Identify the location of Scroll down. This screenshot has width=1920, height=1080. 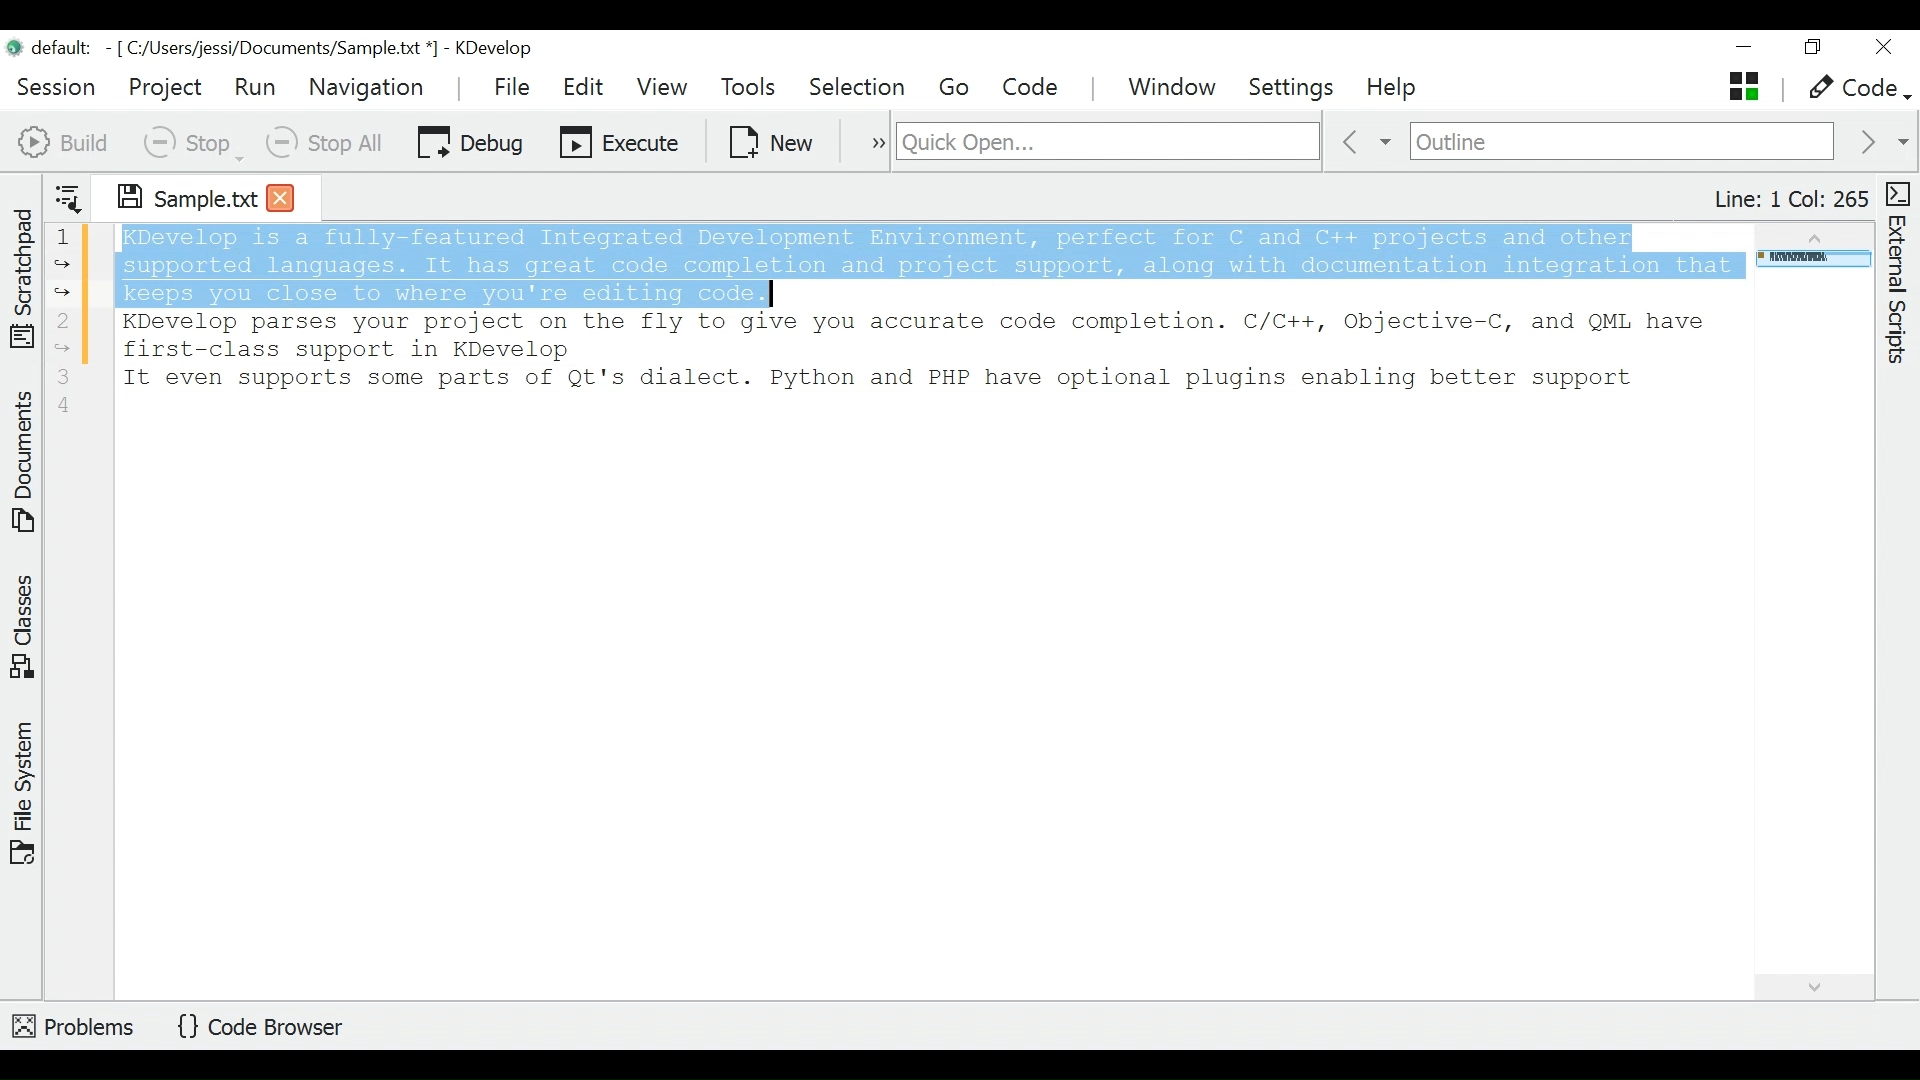
(1812, 984).